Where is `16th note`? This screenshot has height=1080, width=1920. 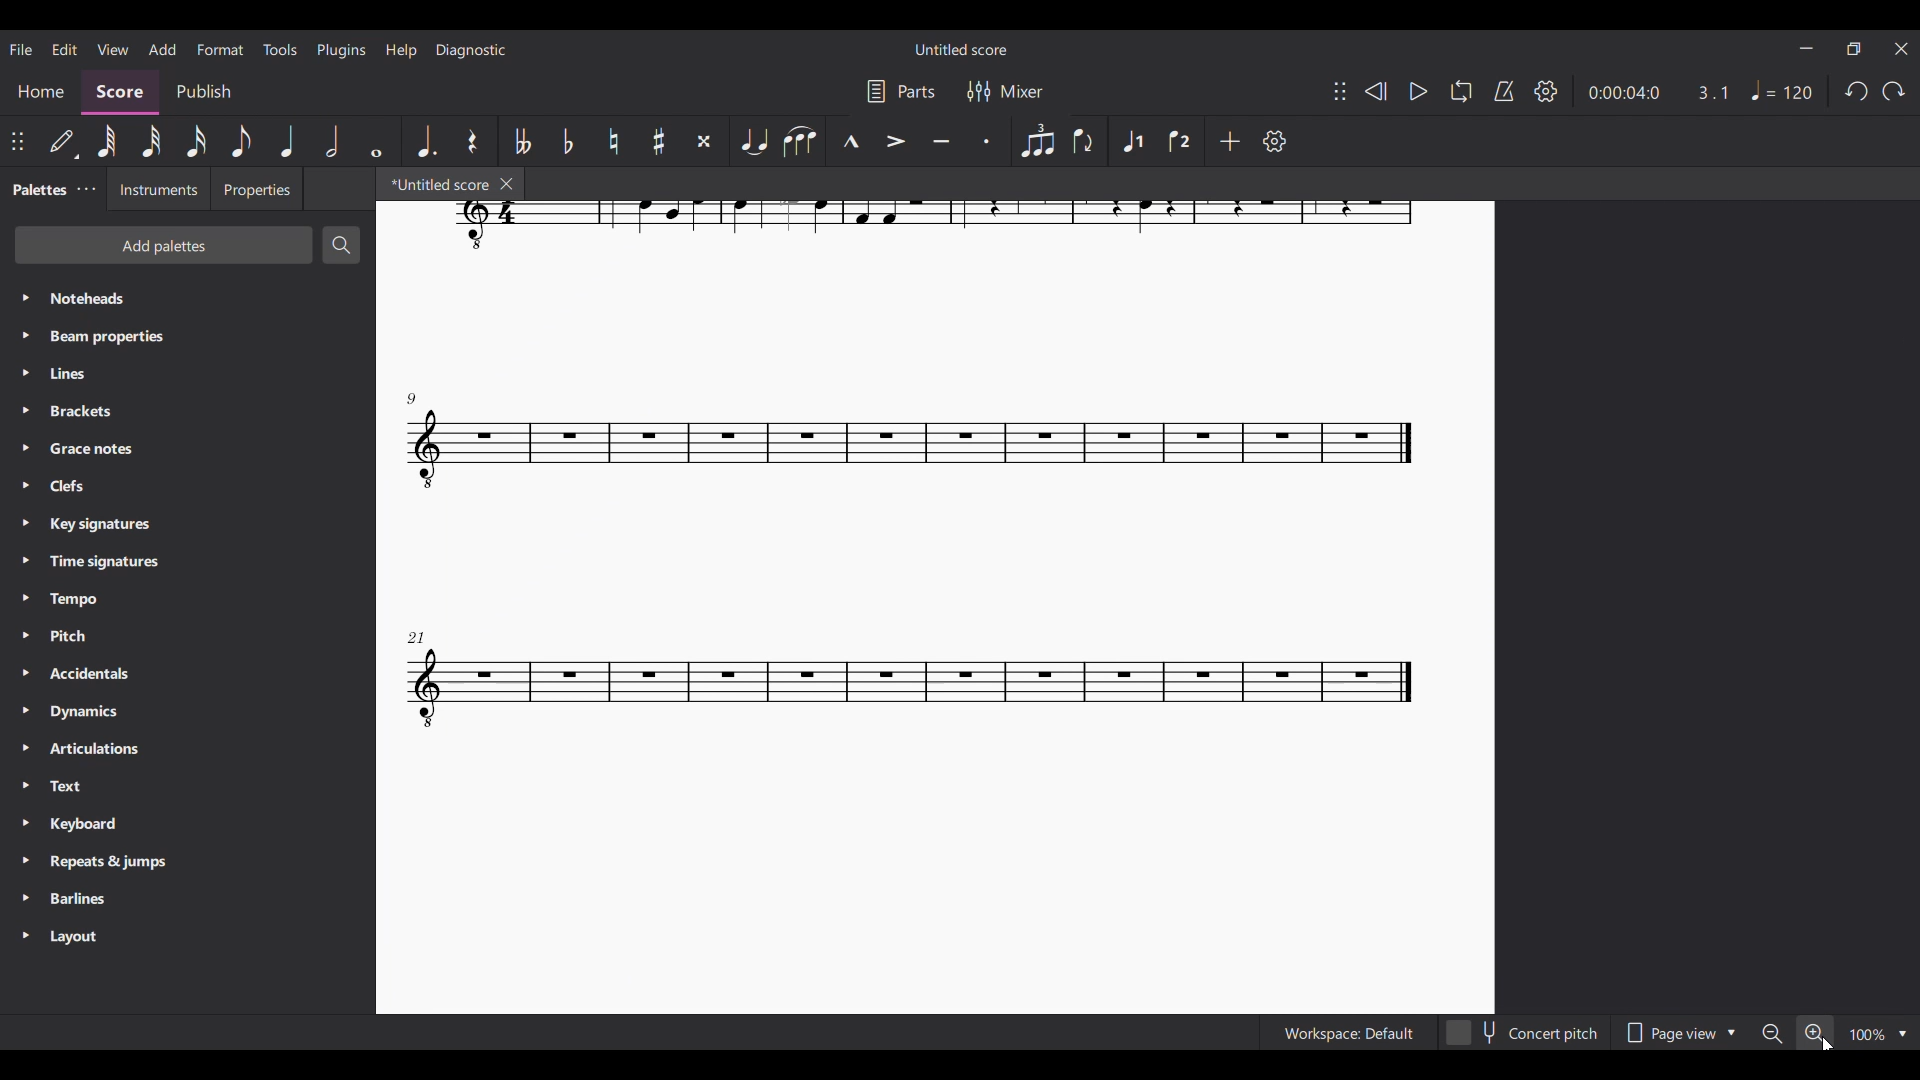
16th note is located at coordinates (197, 141).